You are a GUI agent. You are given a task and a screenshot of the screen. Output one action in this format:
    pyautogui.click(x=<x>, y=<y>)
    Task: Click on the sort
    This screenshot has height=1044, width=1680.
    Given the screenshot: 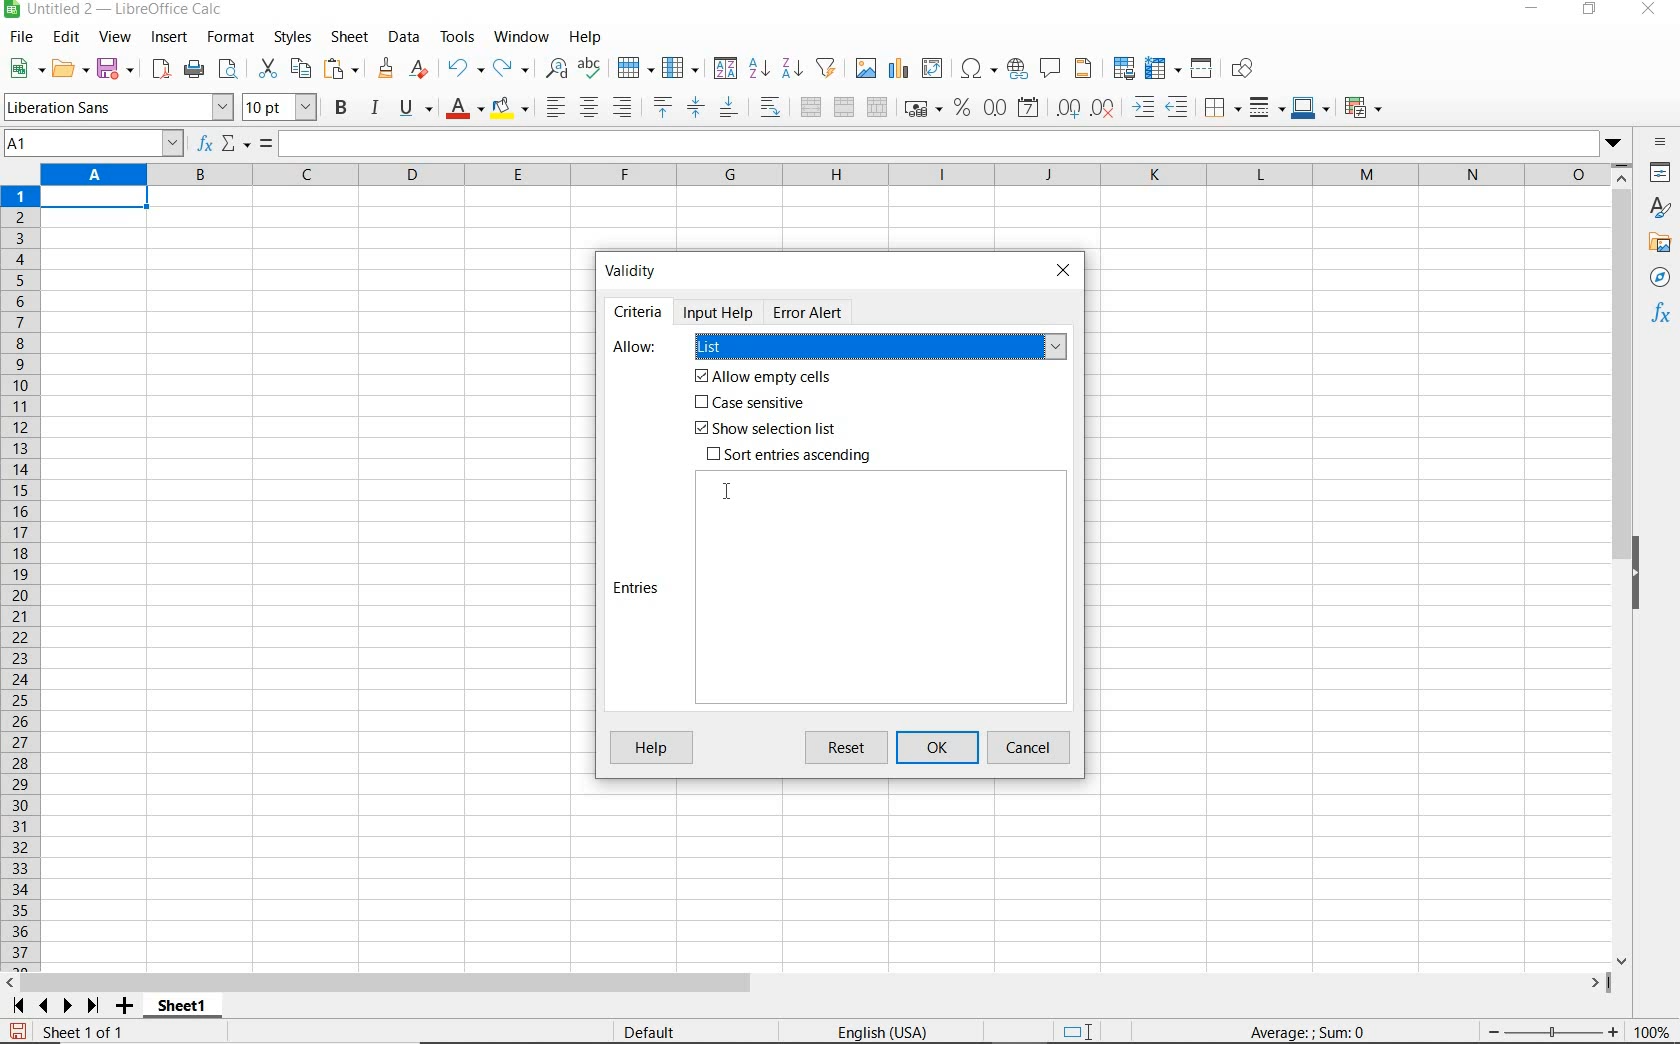 What is the action you would take?
    pyautogui.click(x=725, y=70)
    